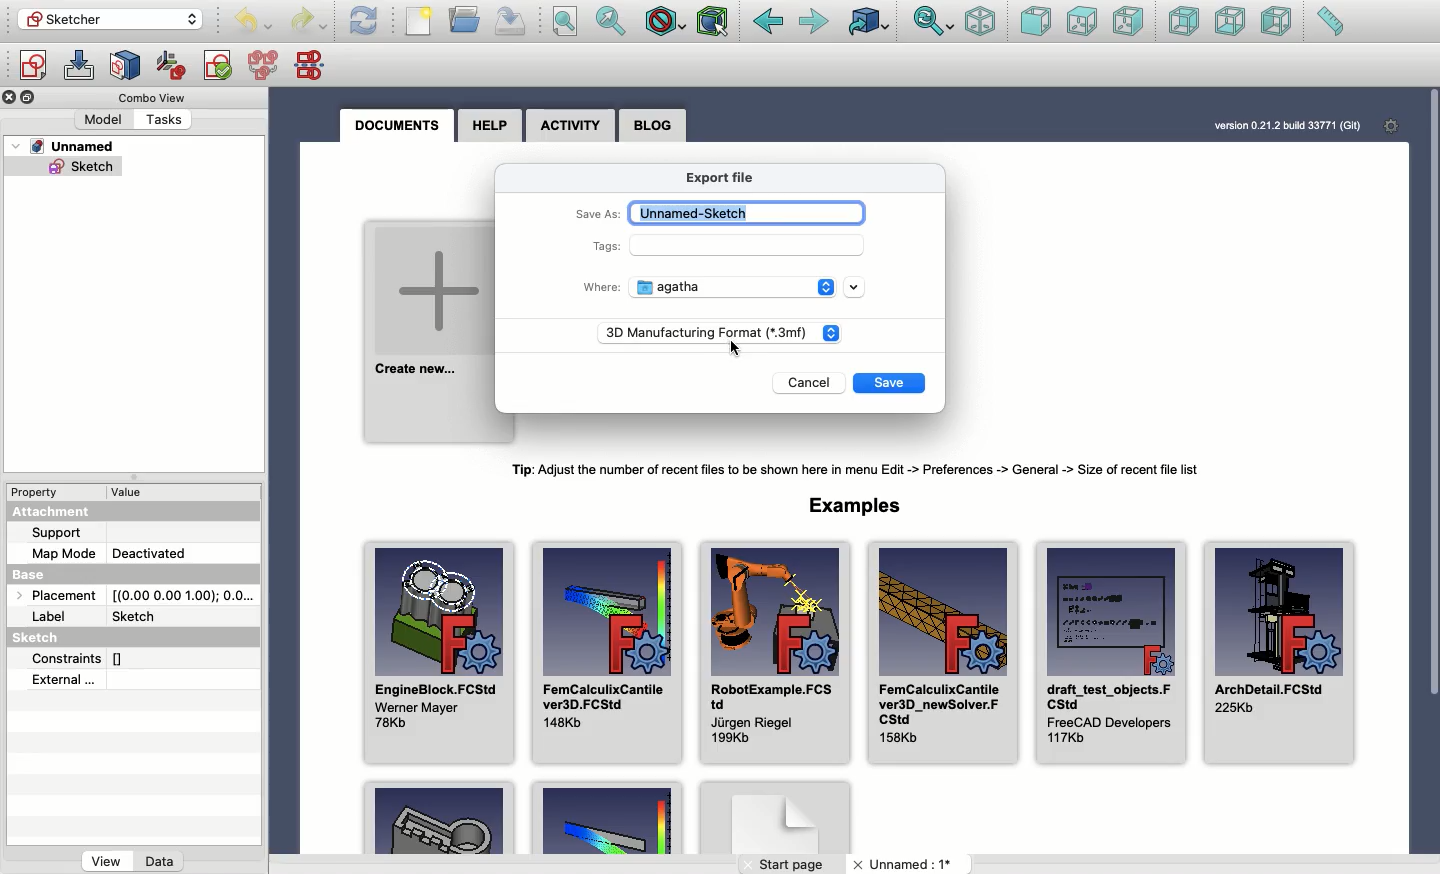 Image resolution: width=1440 pixels, height=874 pixels. Describe the element at coordinates (364, 21) in the screenshot. I see `Refresh` at that location.